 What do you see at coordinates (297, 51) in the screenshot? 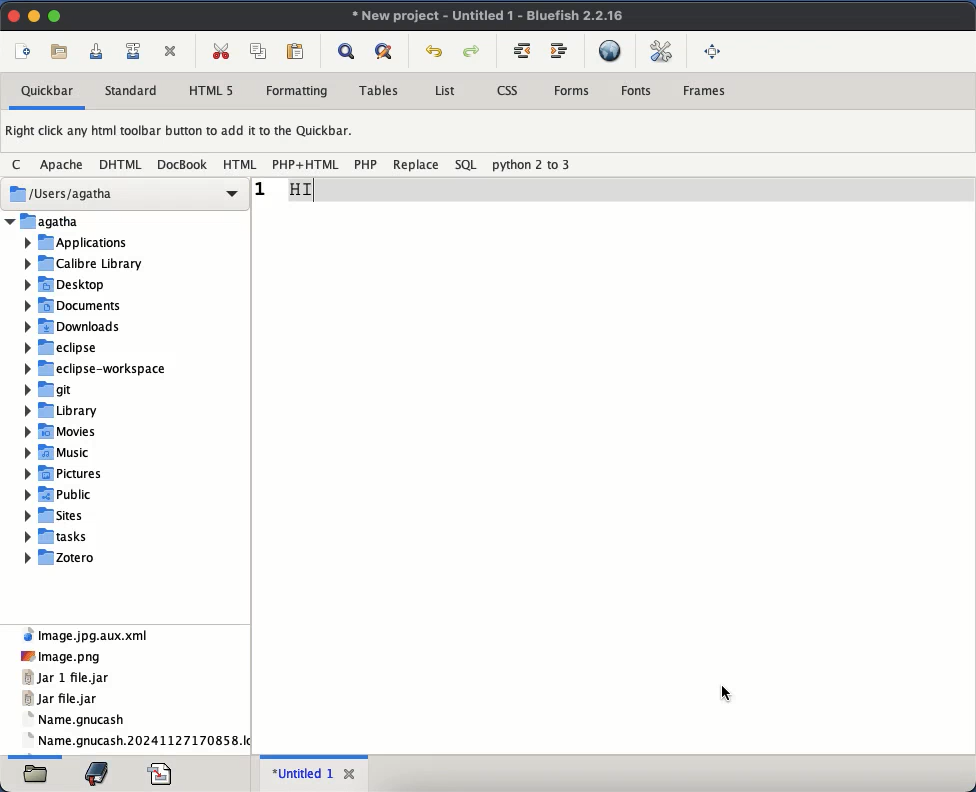
I see `paste` at bounding box center [297, 51].